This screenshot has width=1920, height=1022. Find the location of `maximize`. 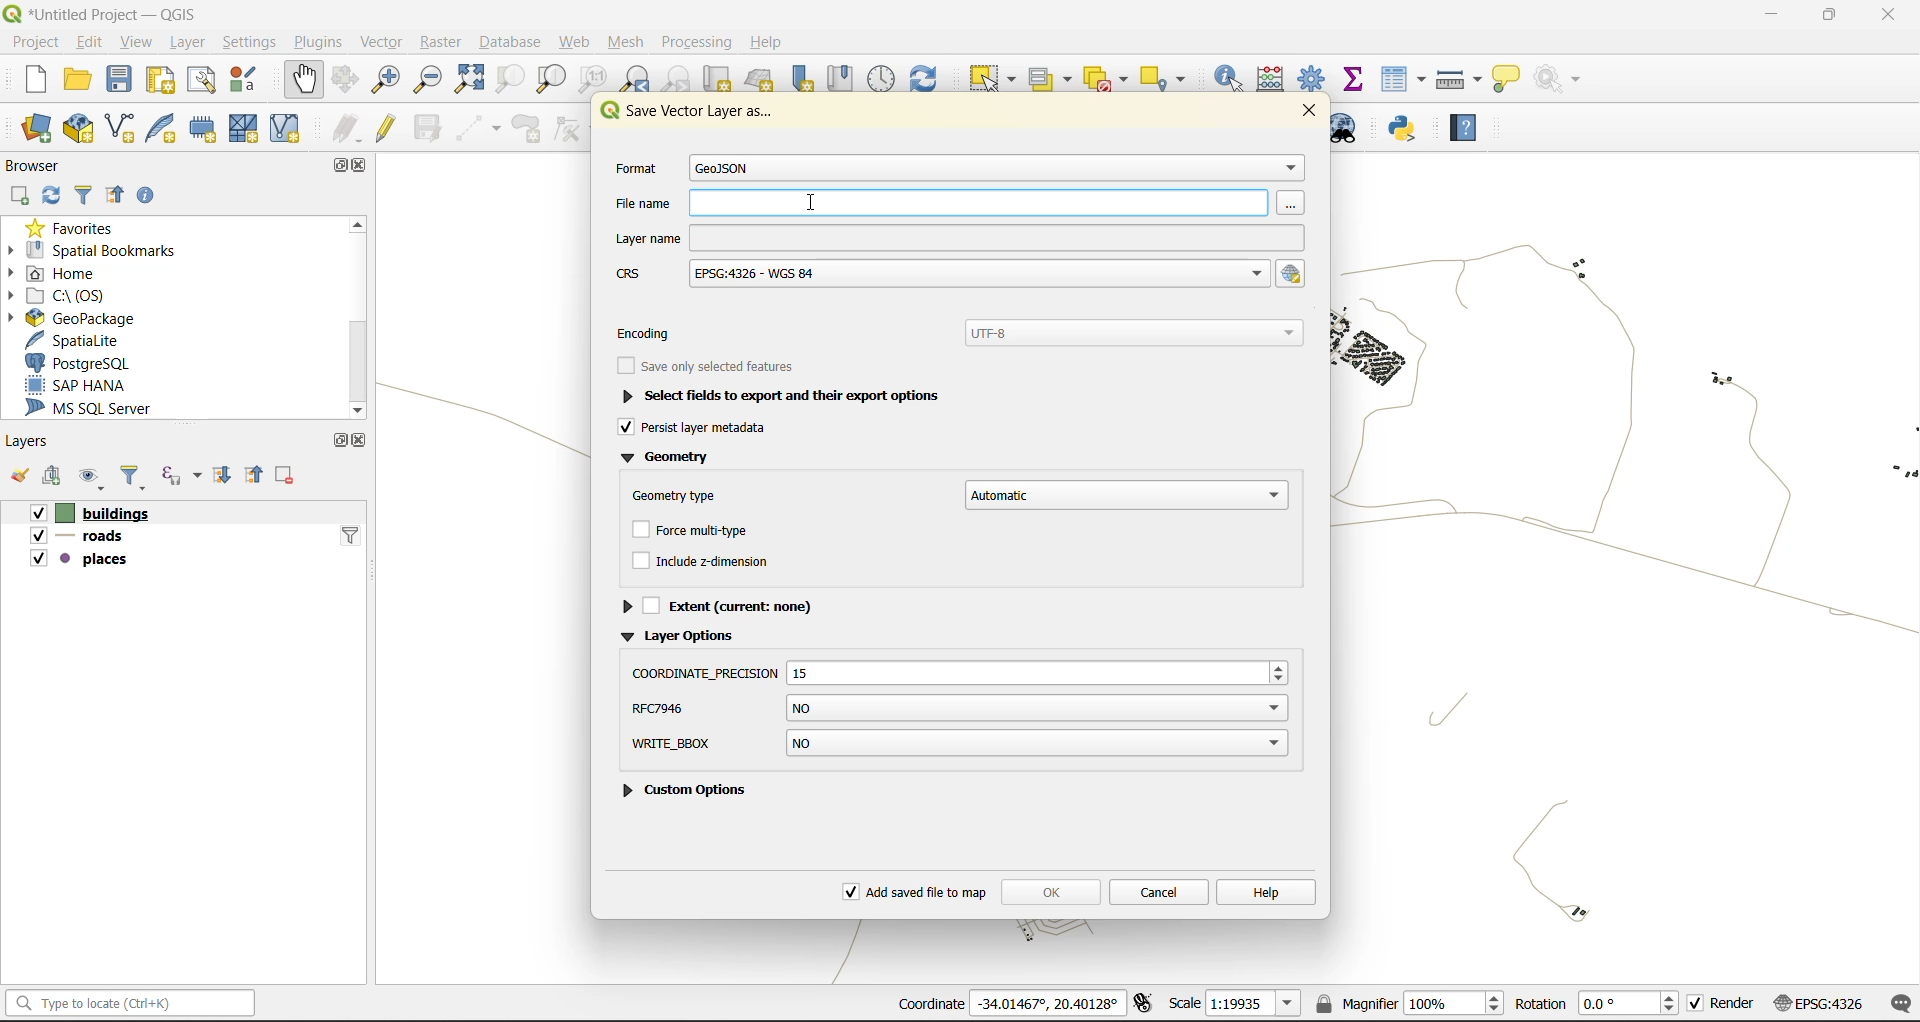

maximize is located at coordinates (1826, 18).